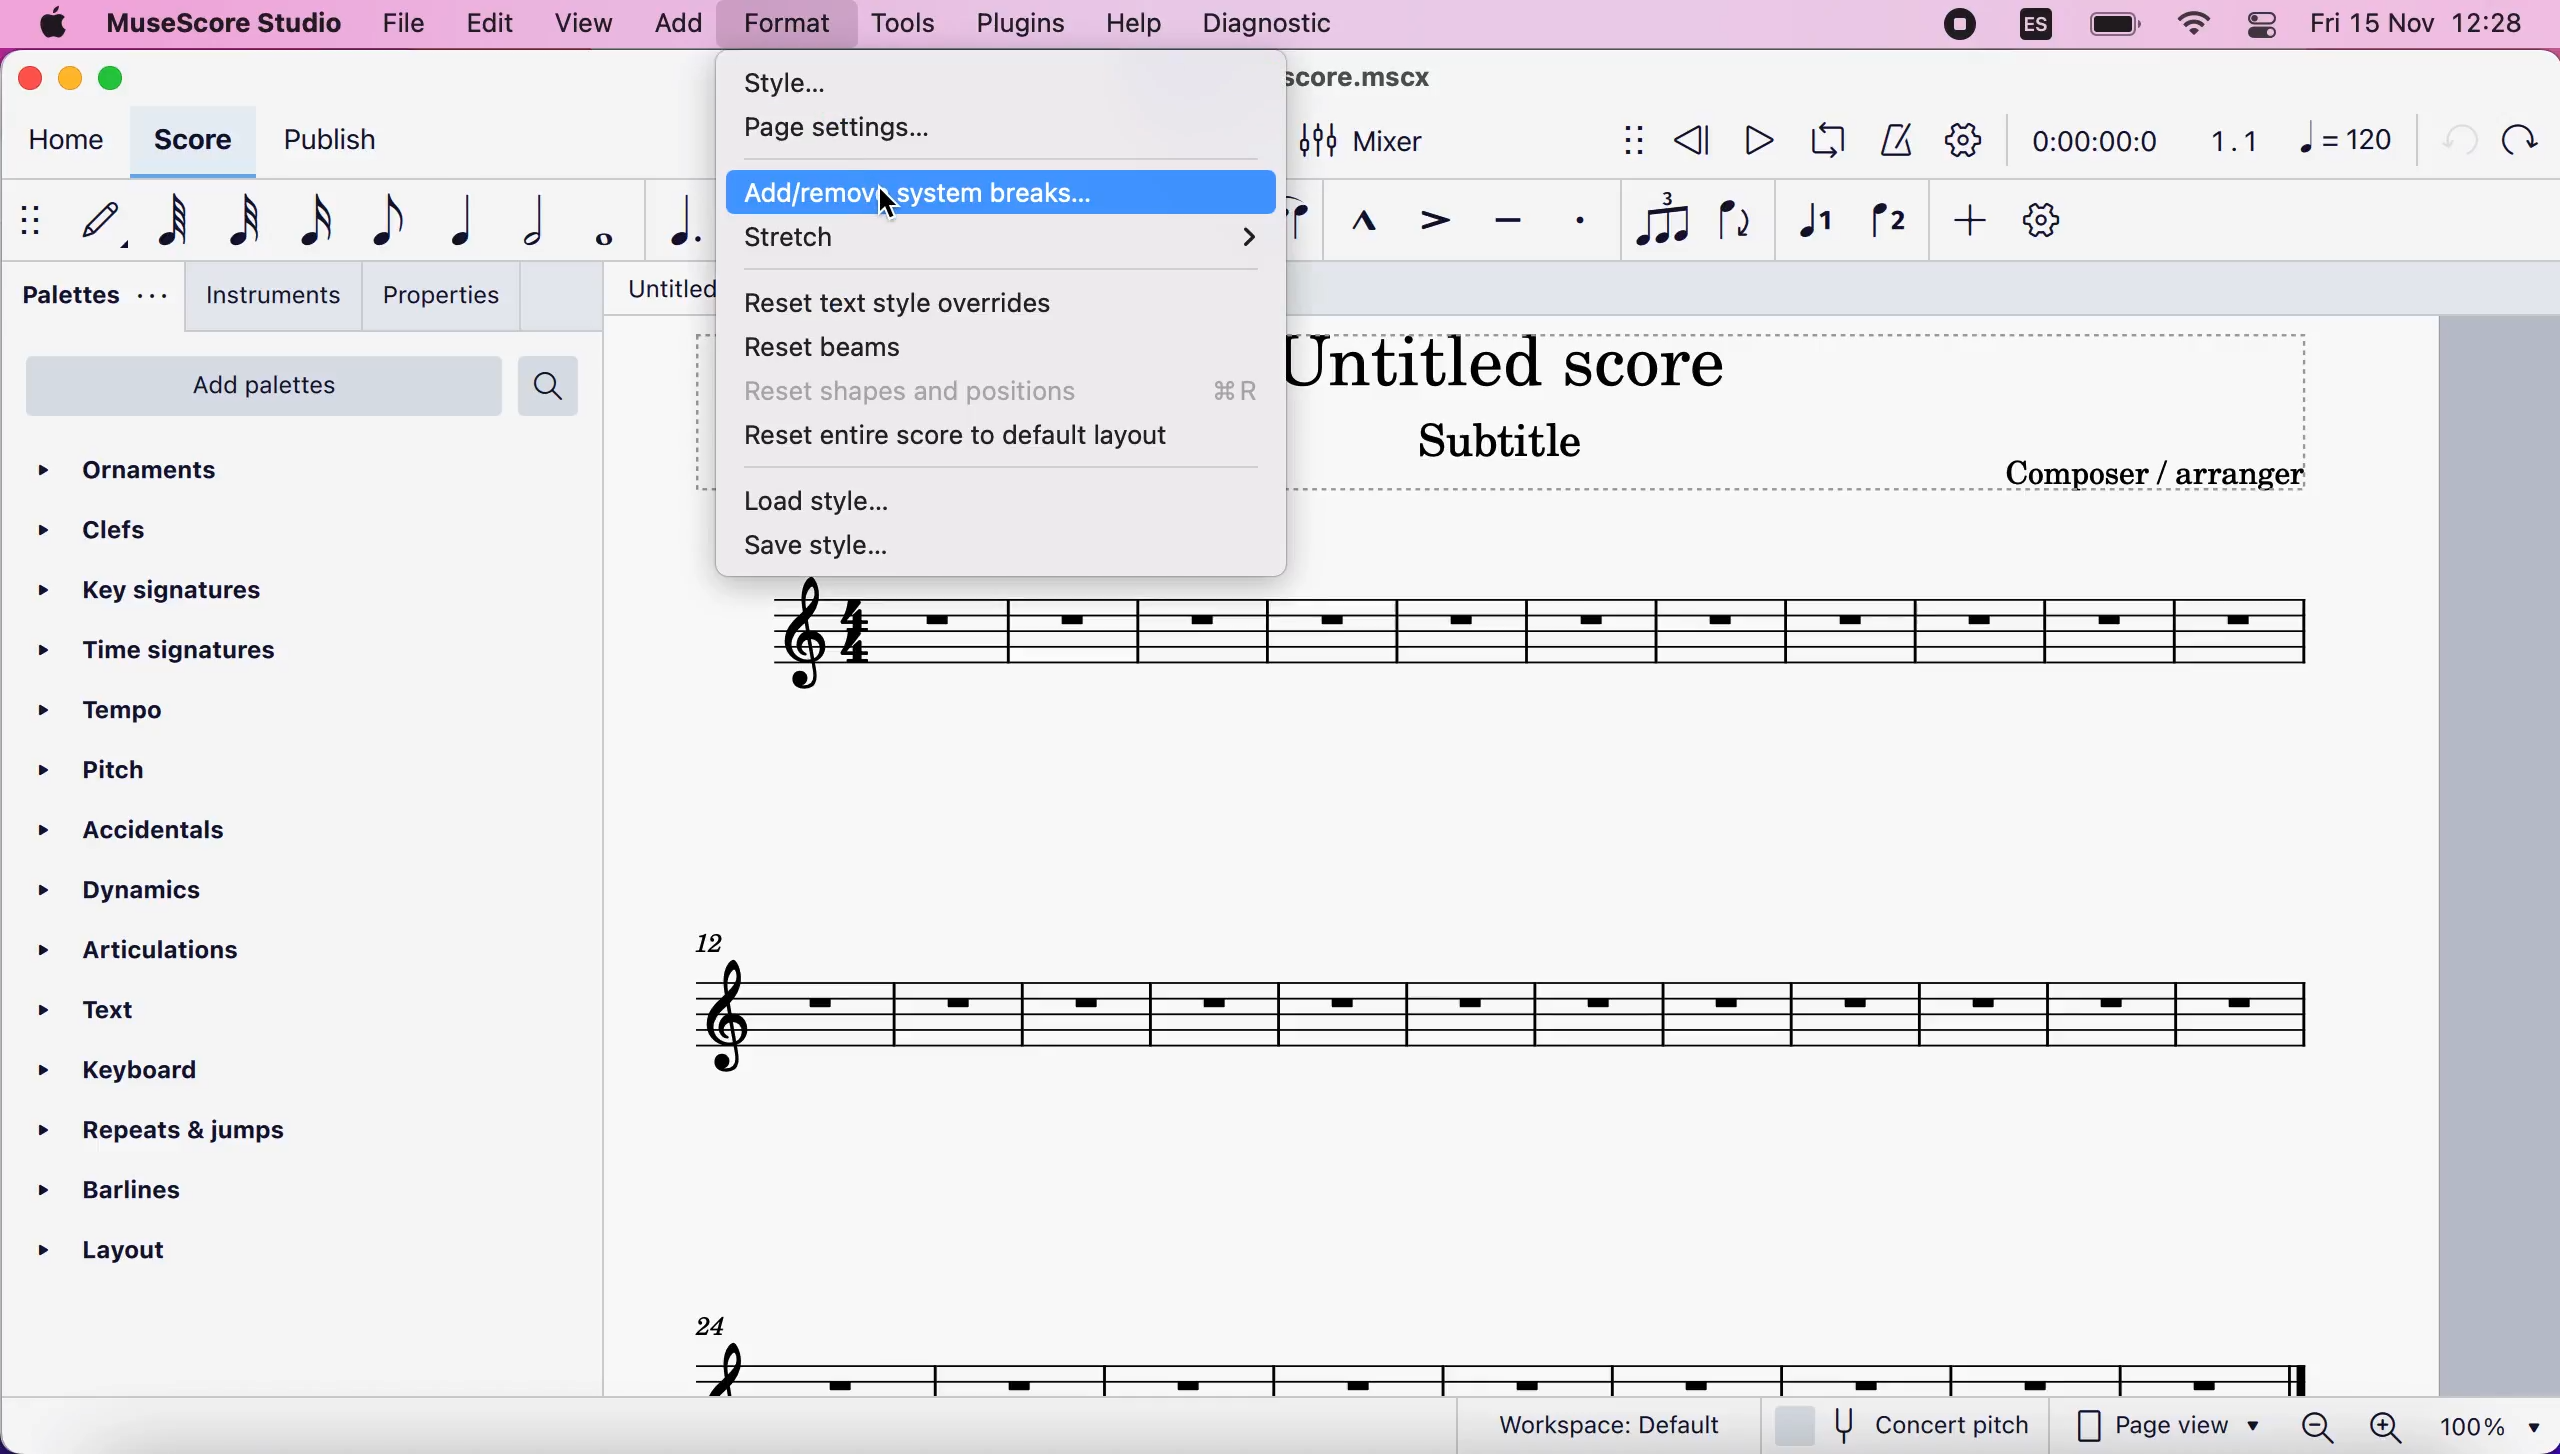  I want to click on 16th note, so click(312, 222).